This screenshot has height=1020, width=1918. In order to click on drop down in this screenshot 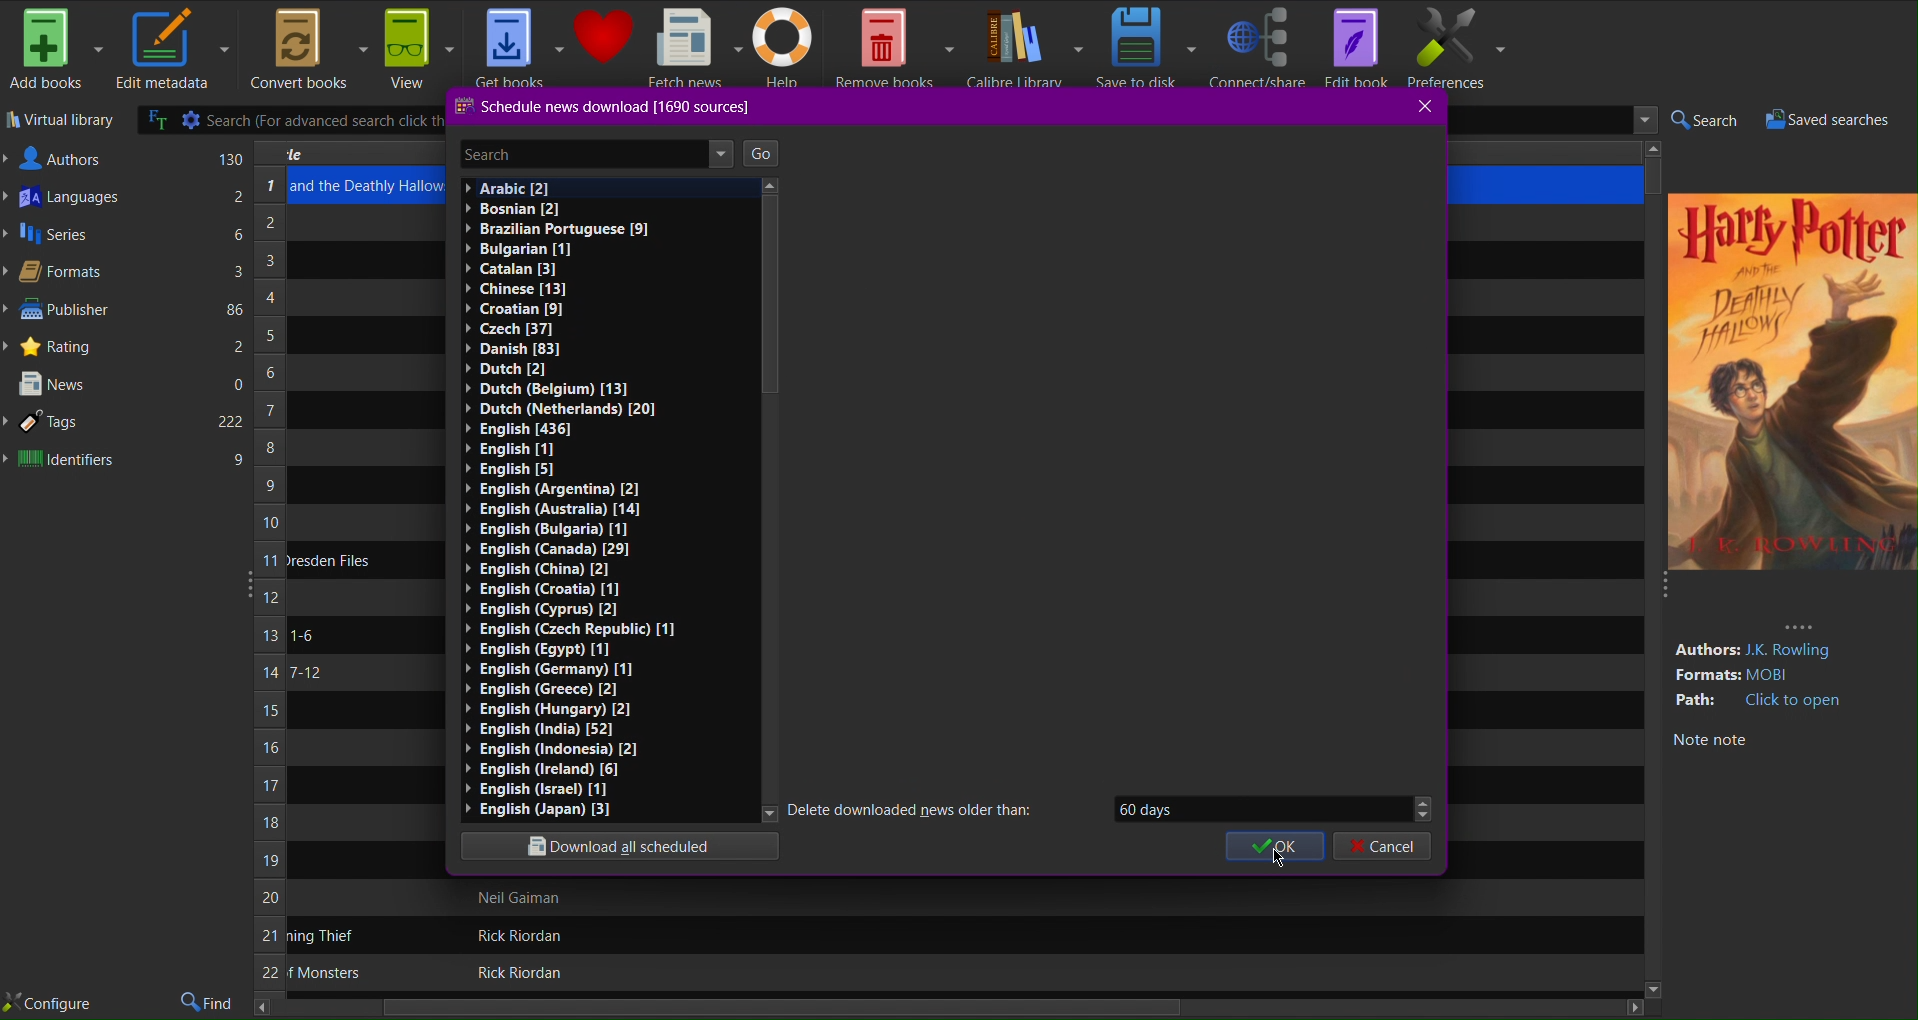, I will do `click(721, 153)`.